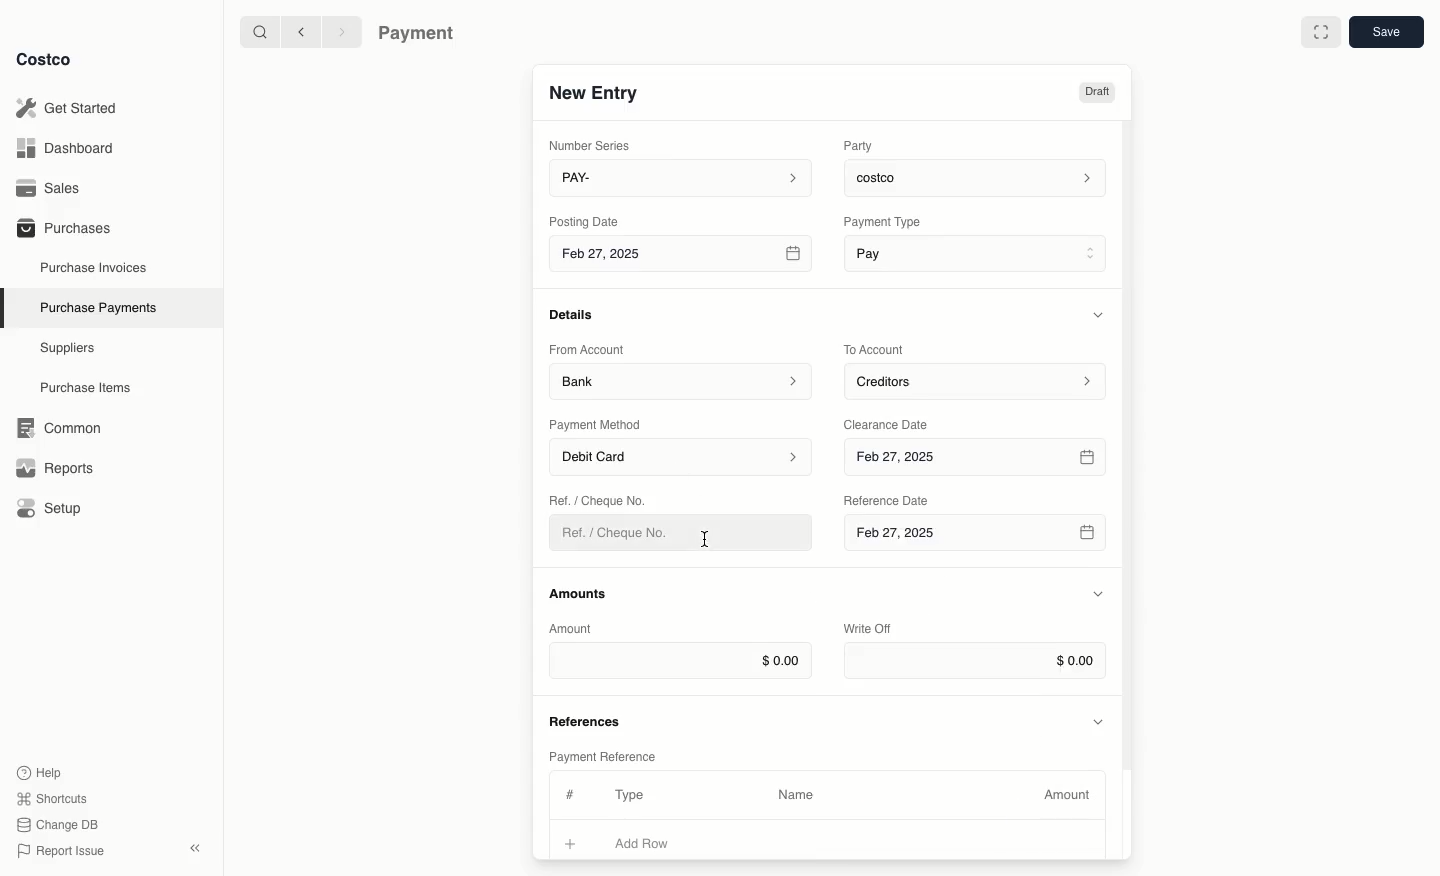  What do you see at coordinates (1385, 31) in the screenshot?
I see `Save` at bounding box center [1385, 31].